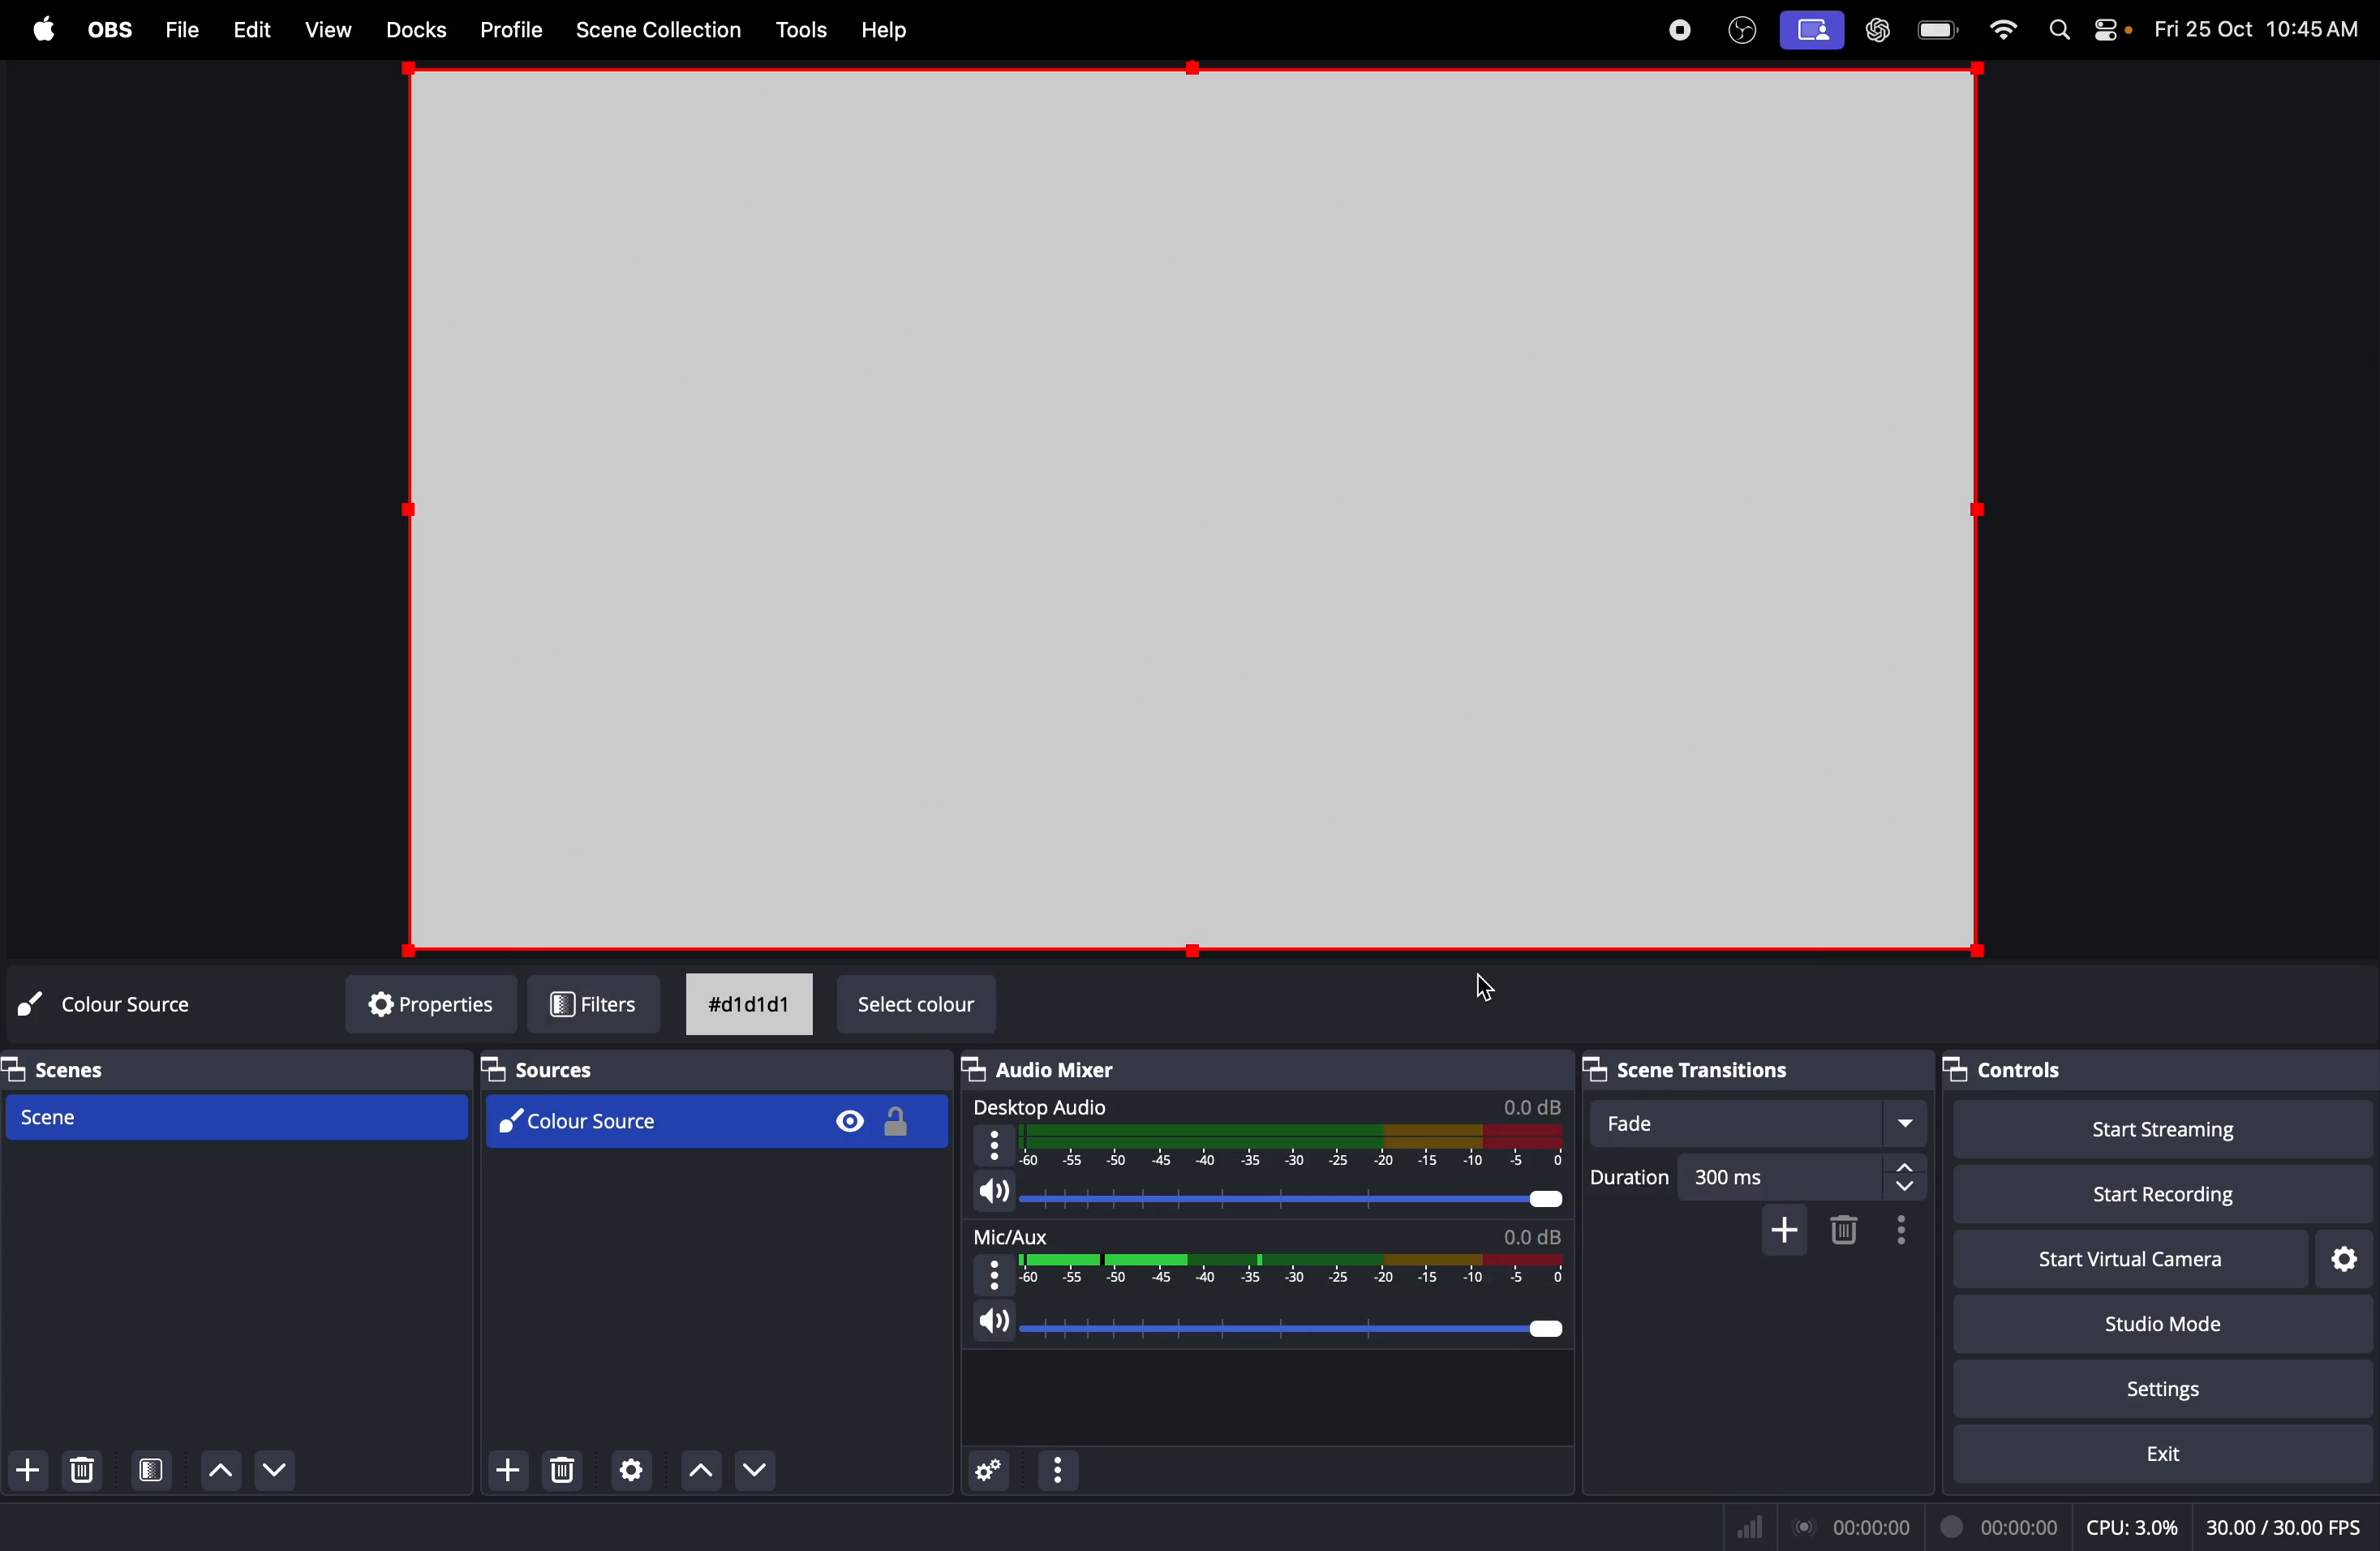  I want to click on start recording, so click(2141, 1191).